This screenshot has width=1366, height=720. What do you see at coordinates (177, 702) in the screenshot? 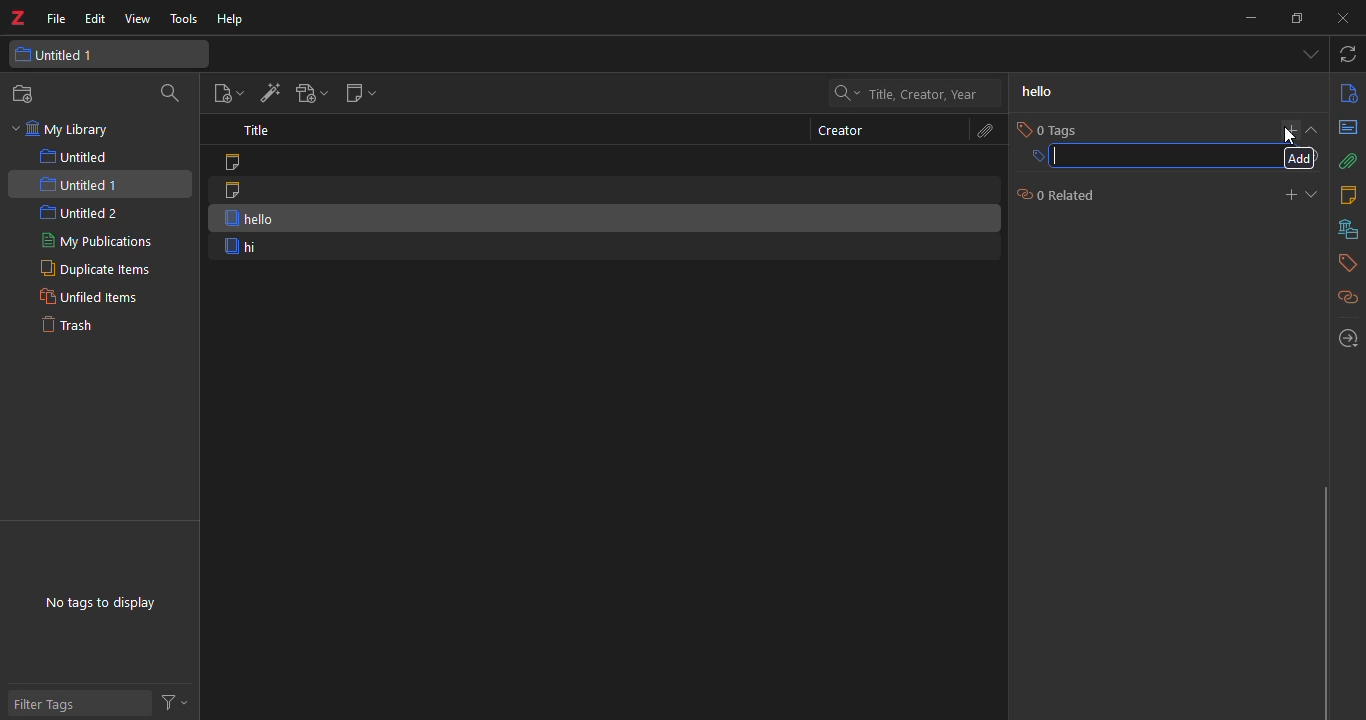
I see `actions` at bounding box center [177, 702].